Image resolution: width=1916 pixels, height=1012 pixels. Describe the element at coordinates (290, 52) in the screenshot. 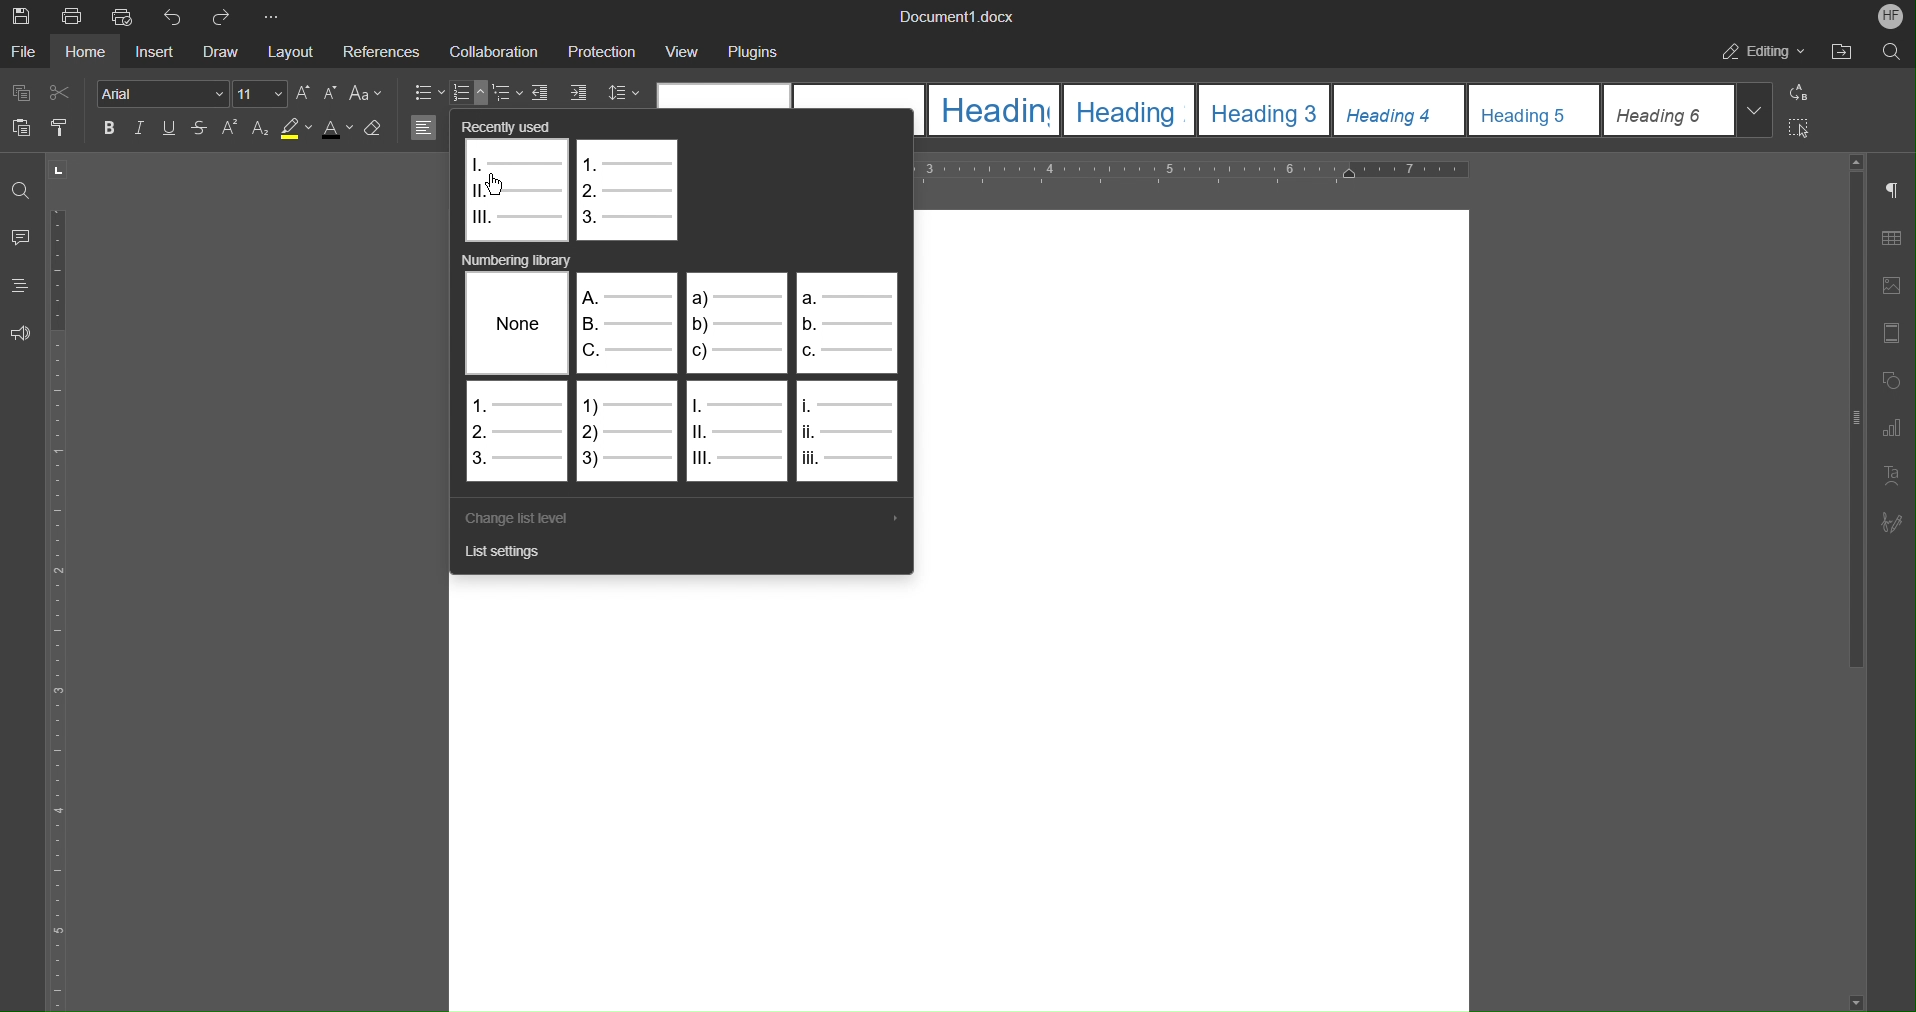

I see `Layout` at that location.